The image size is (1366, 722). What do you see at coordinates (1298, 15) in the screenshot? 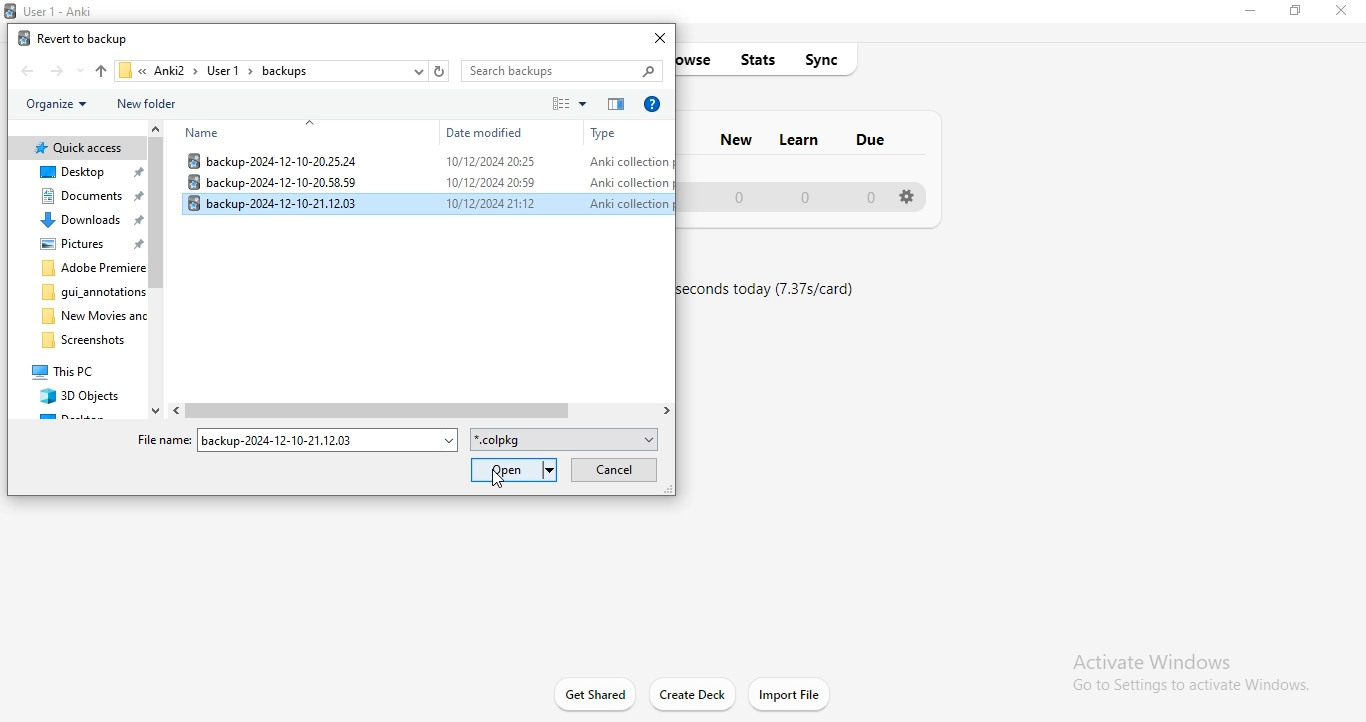
I see `restore` at bounding box center [1298, 15].